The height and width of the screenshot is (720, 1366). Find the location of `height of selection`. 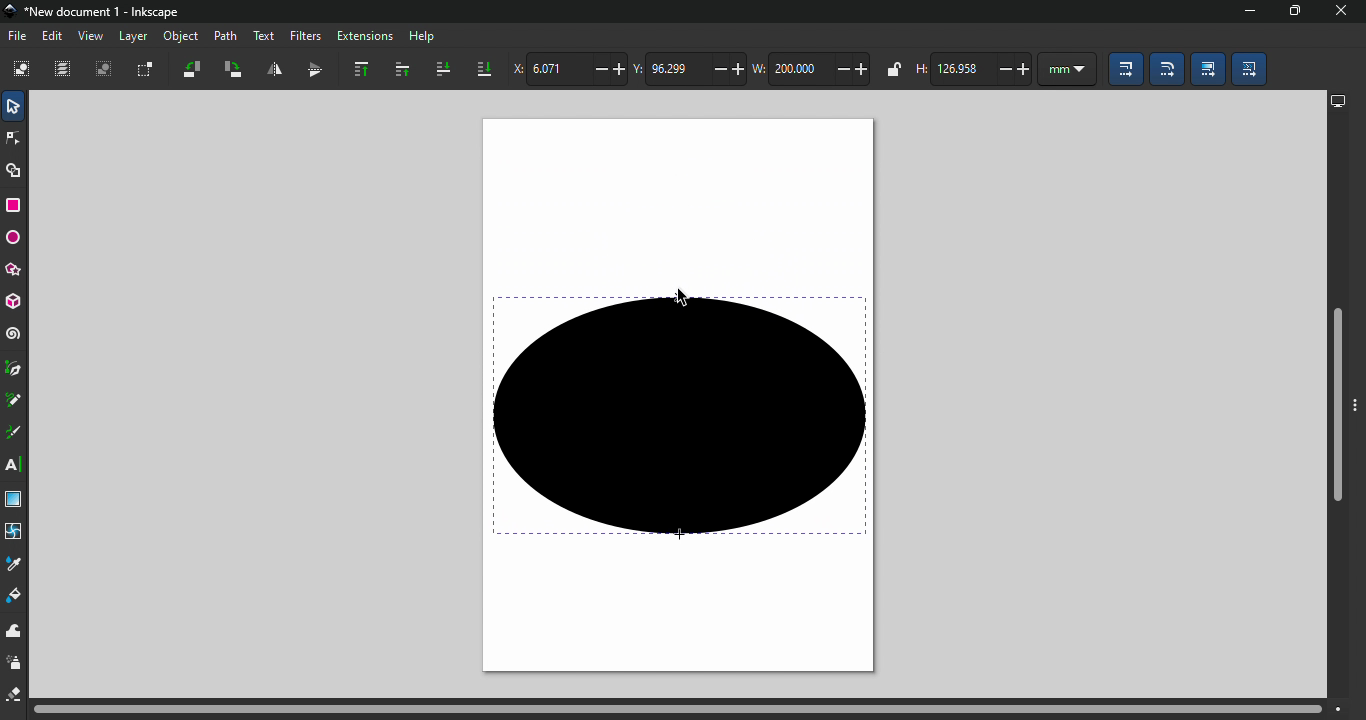

height of selection is located at coordinates (972, 68).